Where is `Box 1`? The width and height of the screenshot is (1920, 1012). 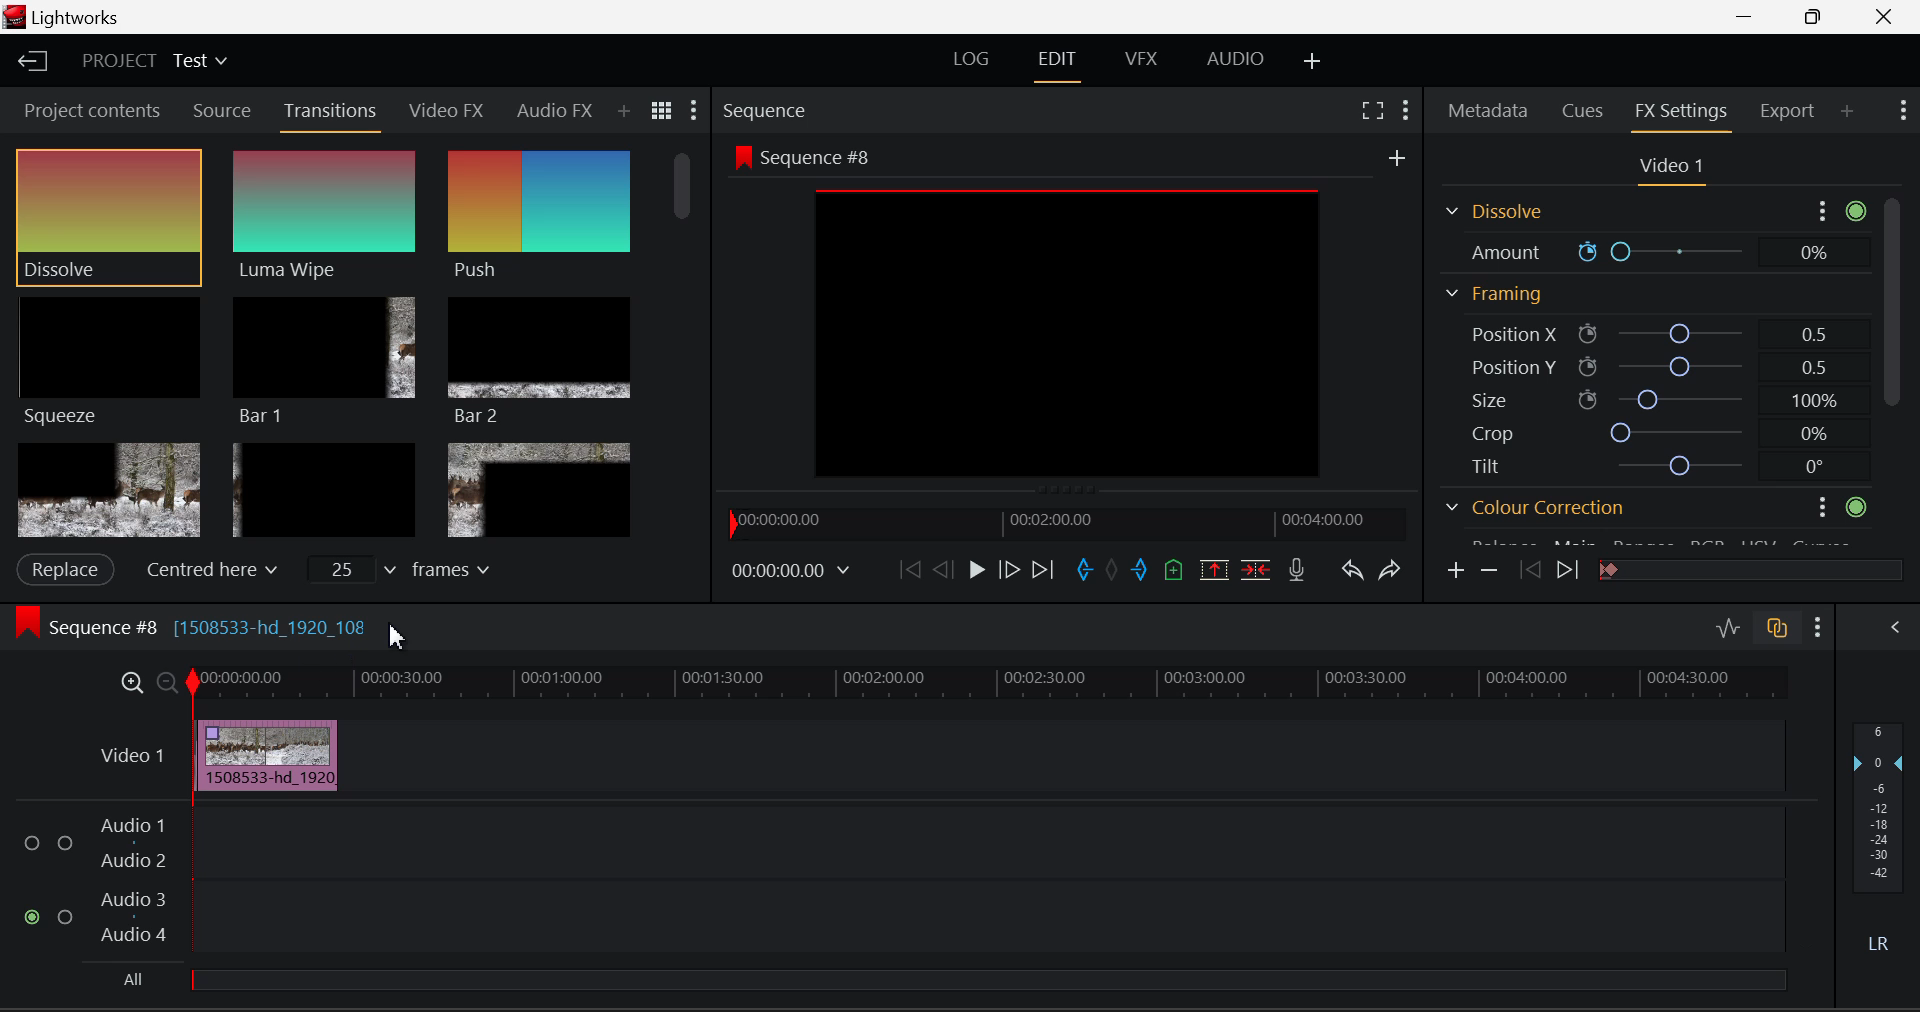
Box 1 is located at coordinates (107, 488).